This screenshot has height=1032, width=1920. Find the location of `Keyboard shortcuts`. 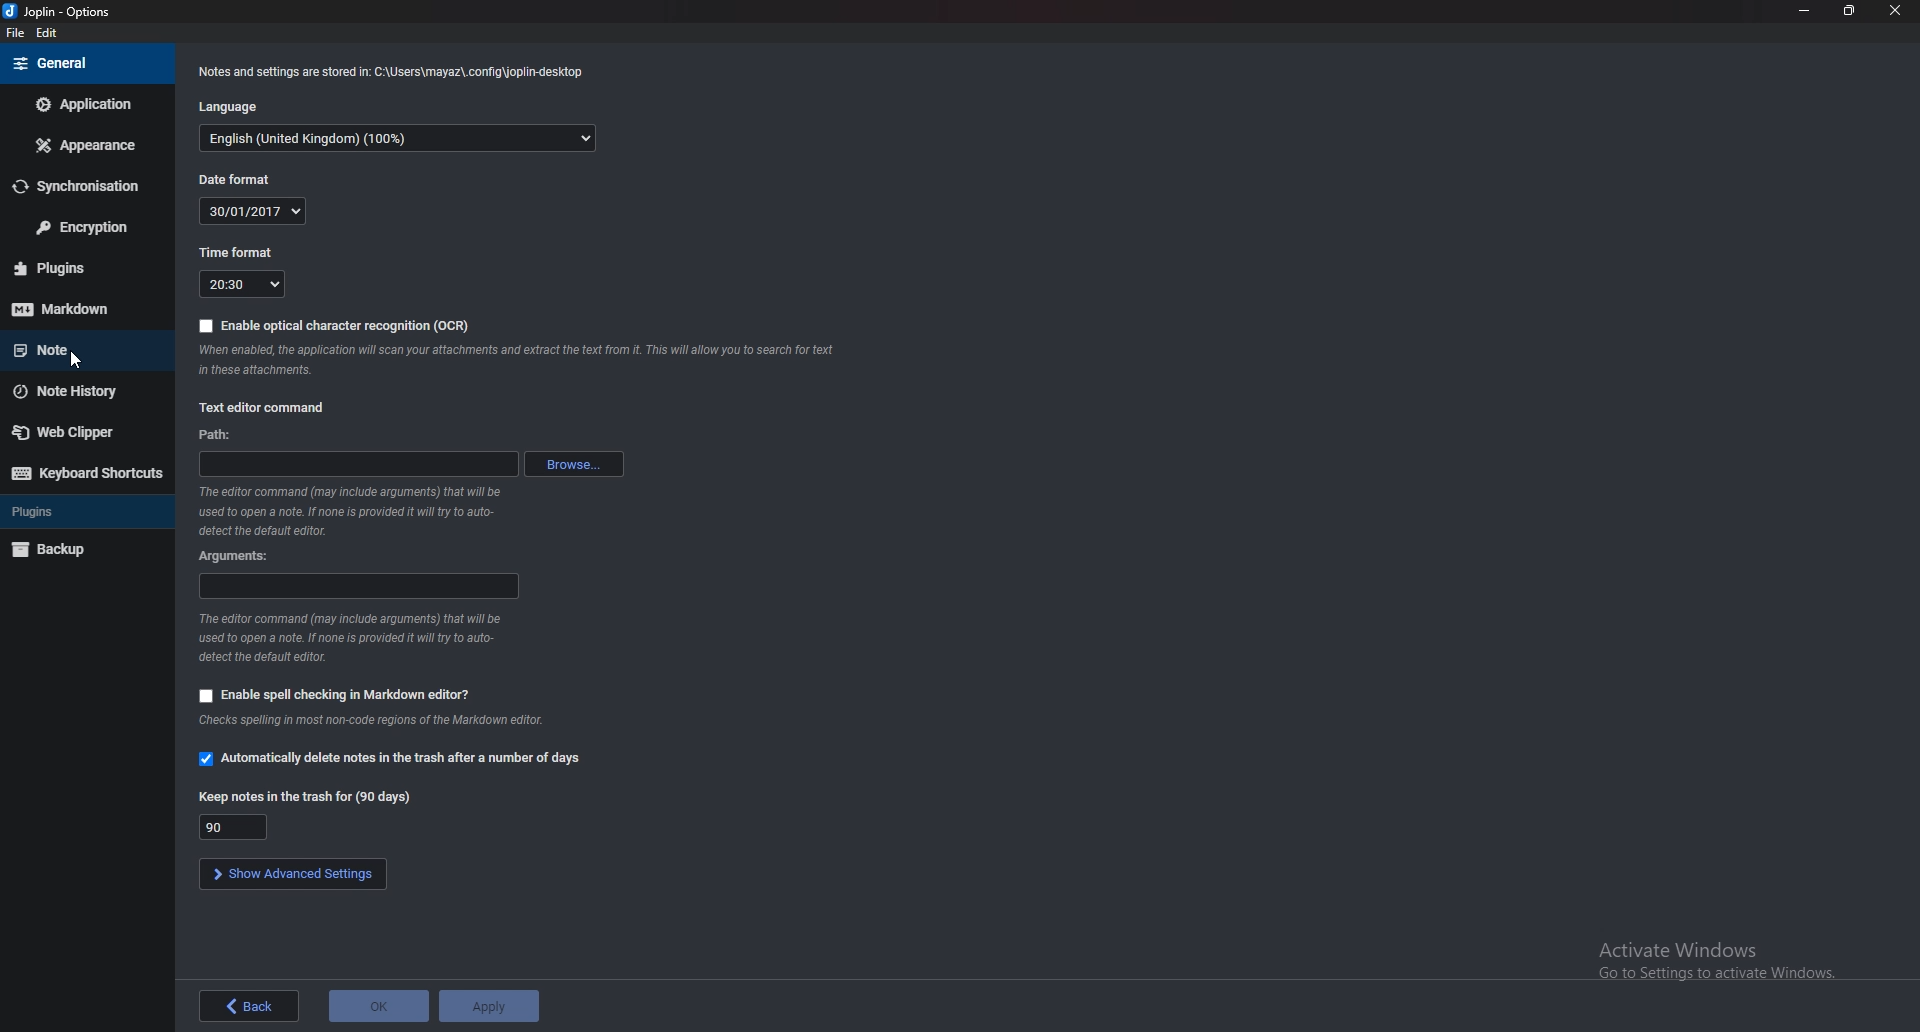

Keyboard shortcuts is located at coordinates (87, 473).